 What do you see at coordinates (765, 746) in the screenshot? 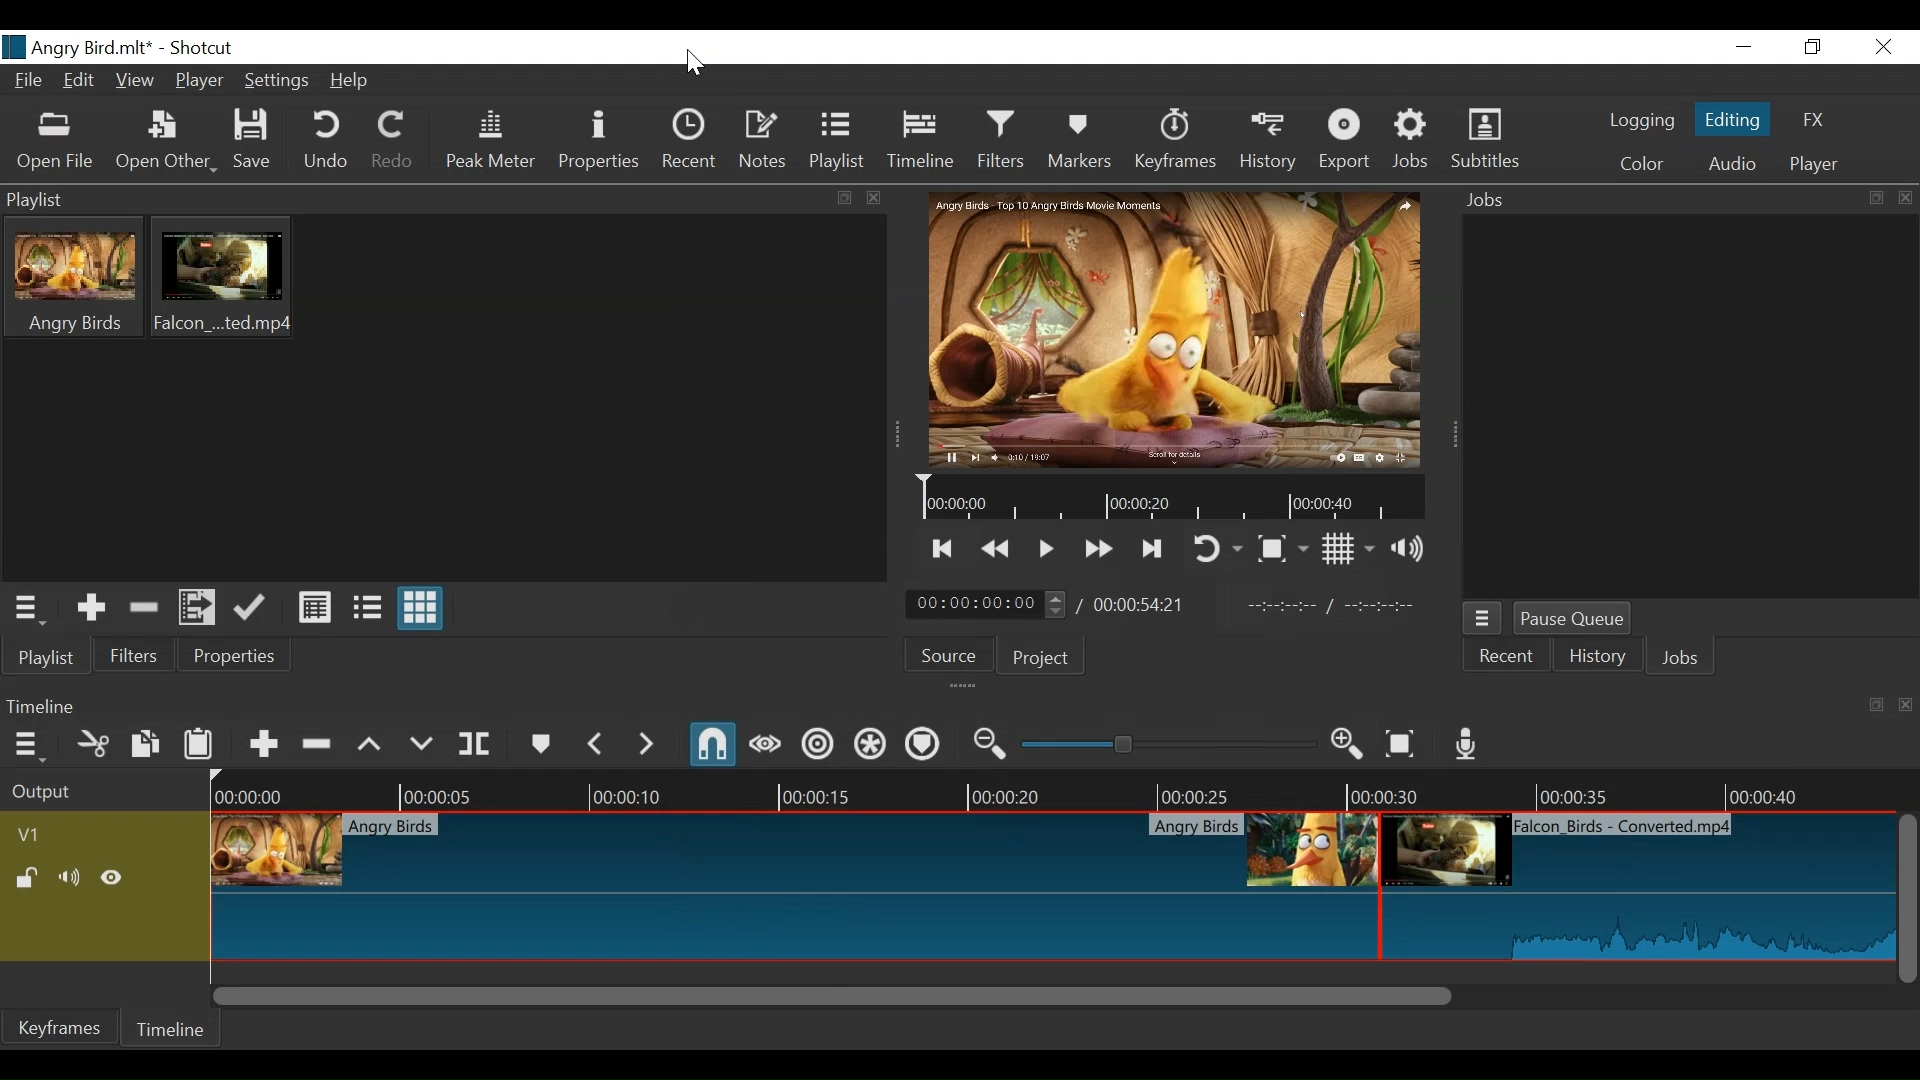
I see `Scrub while dragging` at bounding box center [765, 746].